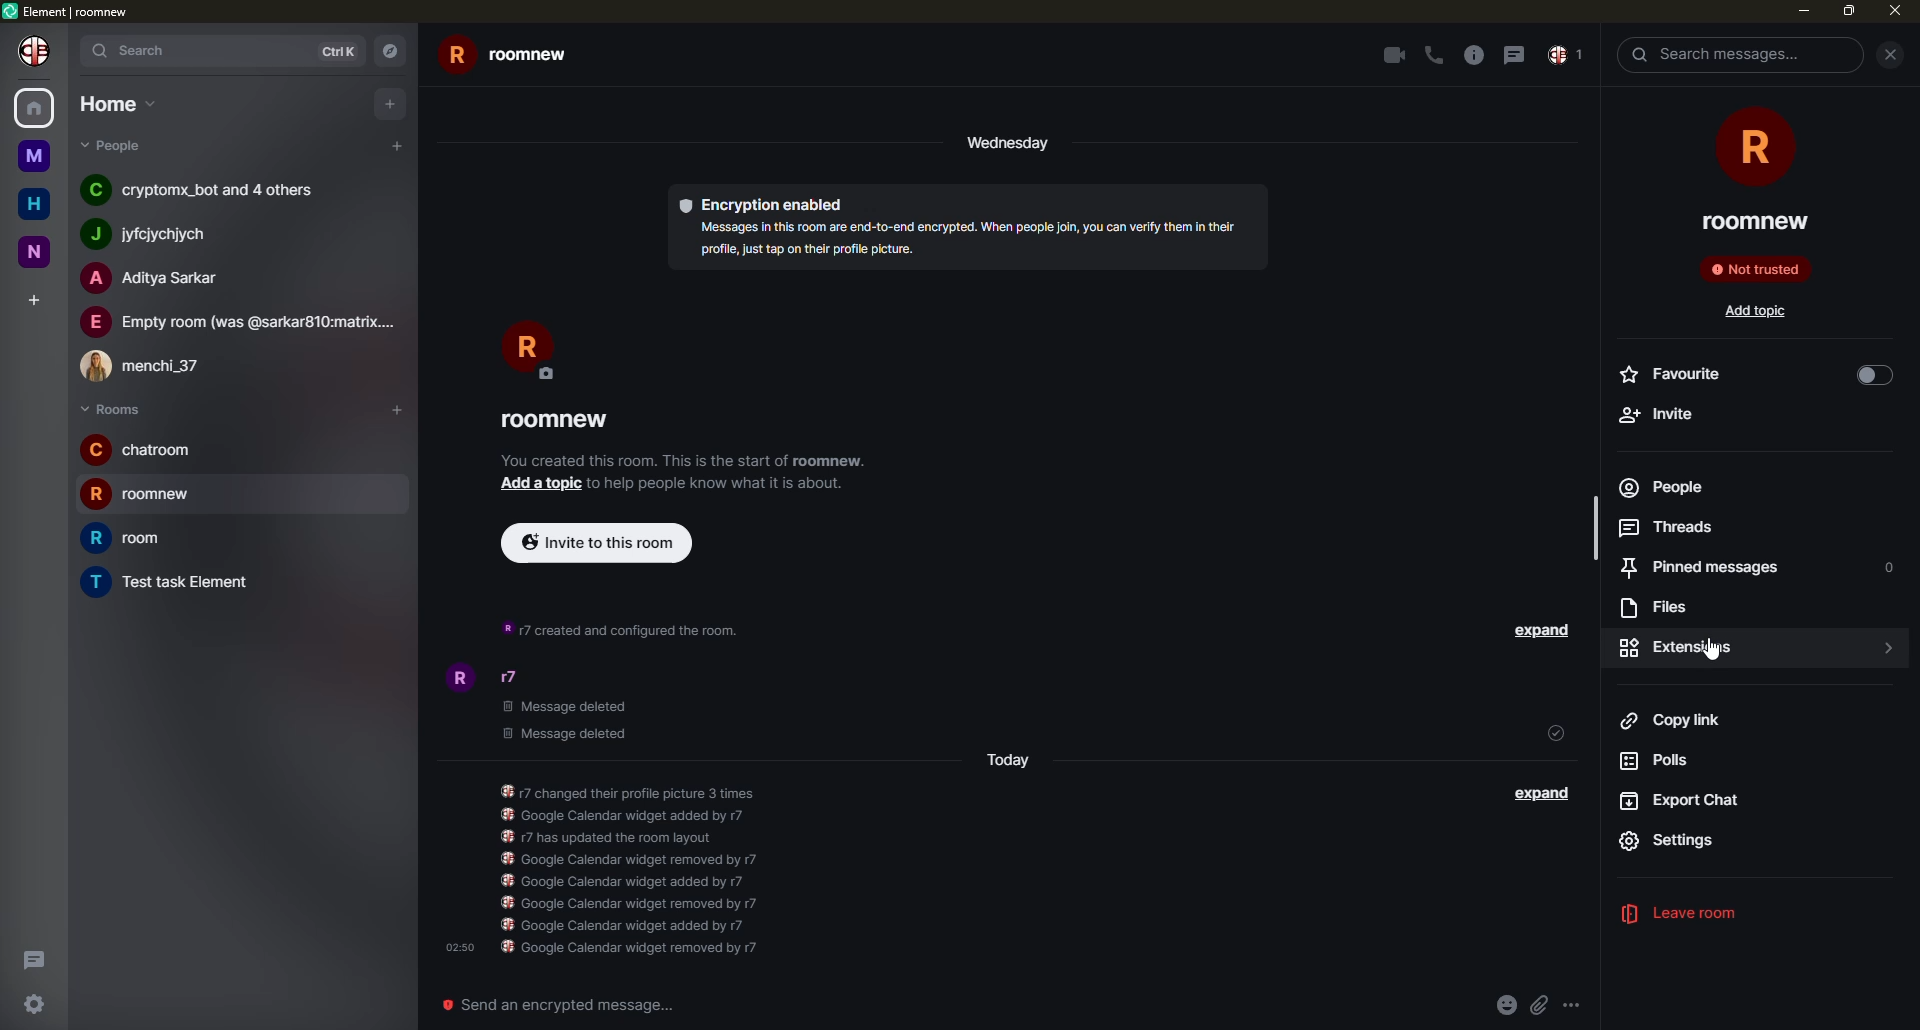  Describe the element at coordinates (146, 235) in the screenshot. I see `people` at that location.